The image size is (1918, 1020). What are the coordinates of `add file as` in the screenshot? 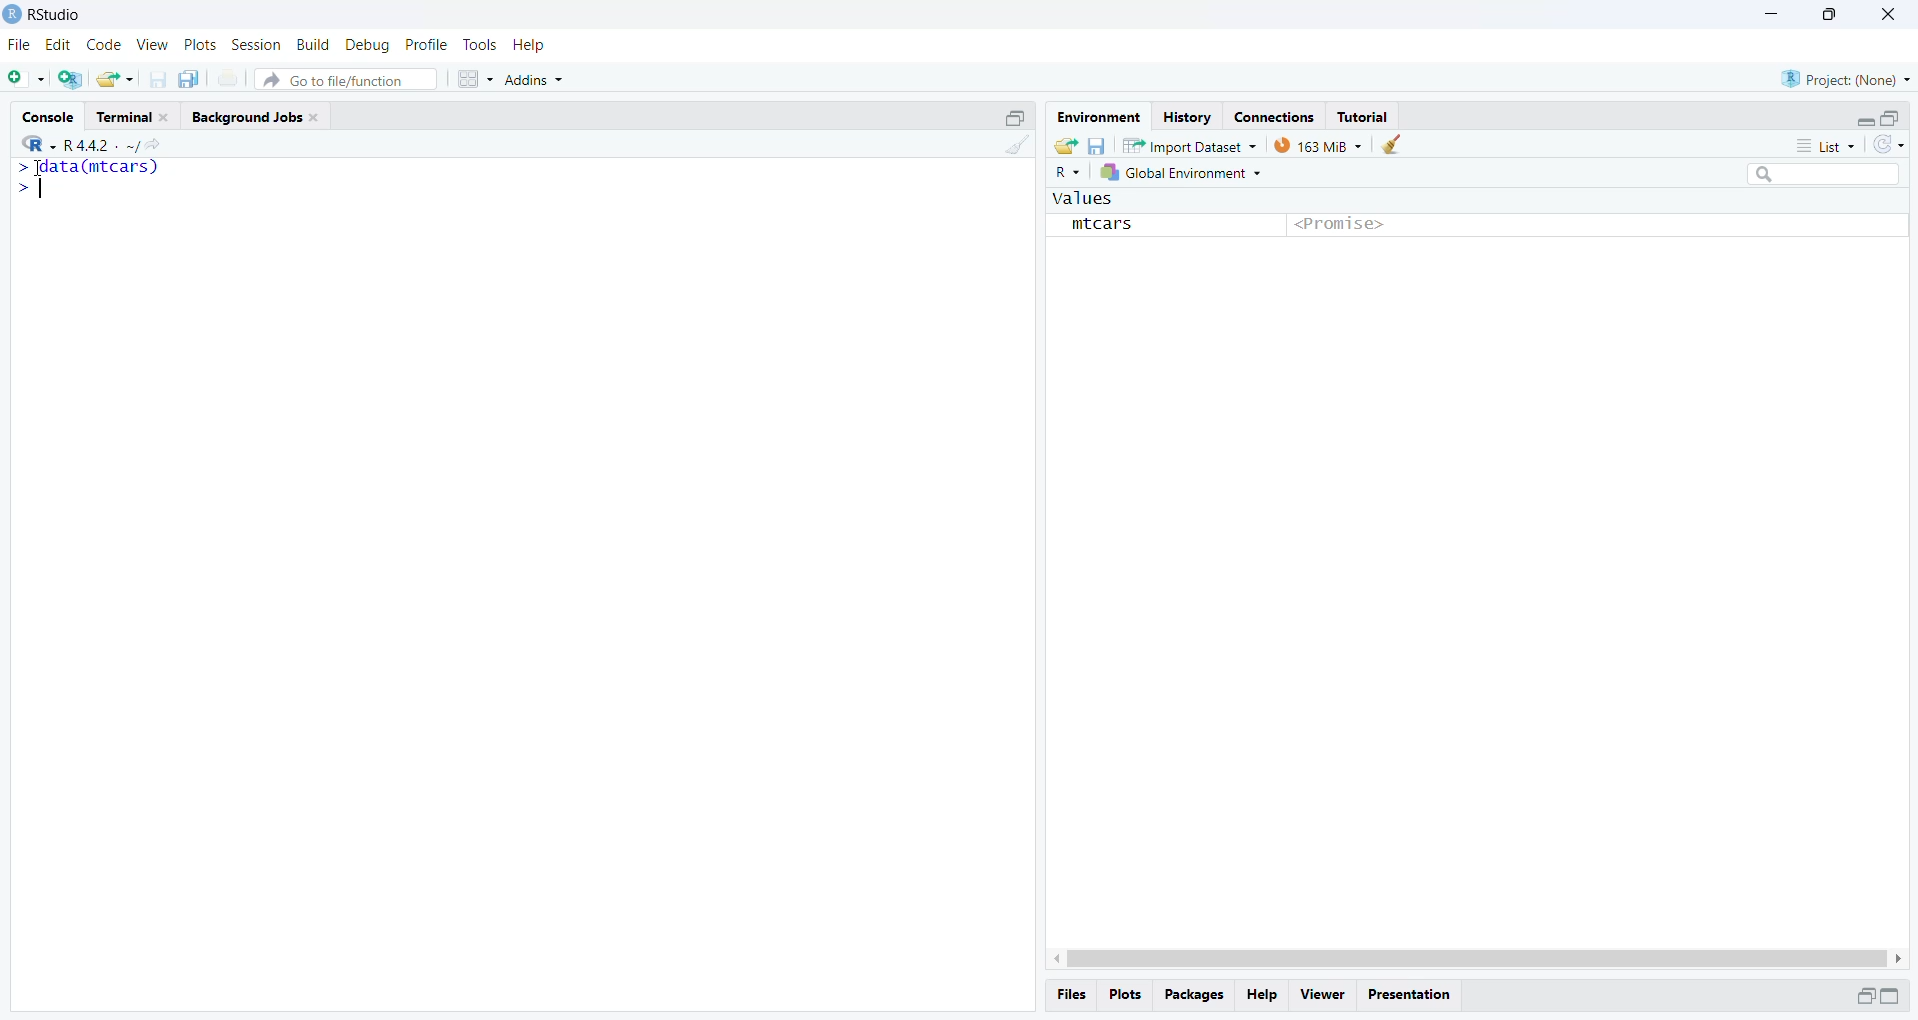 It's located at (27, 78).